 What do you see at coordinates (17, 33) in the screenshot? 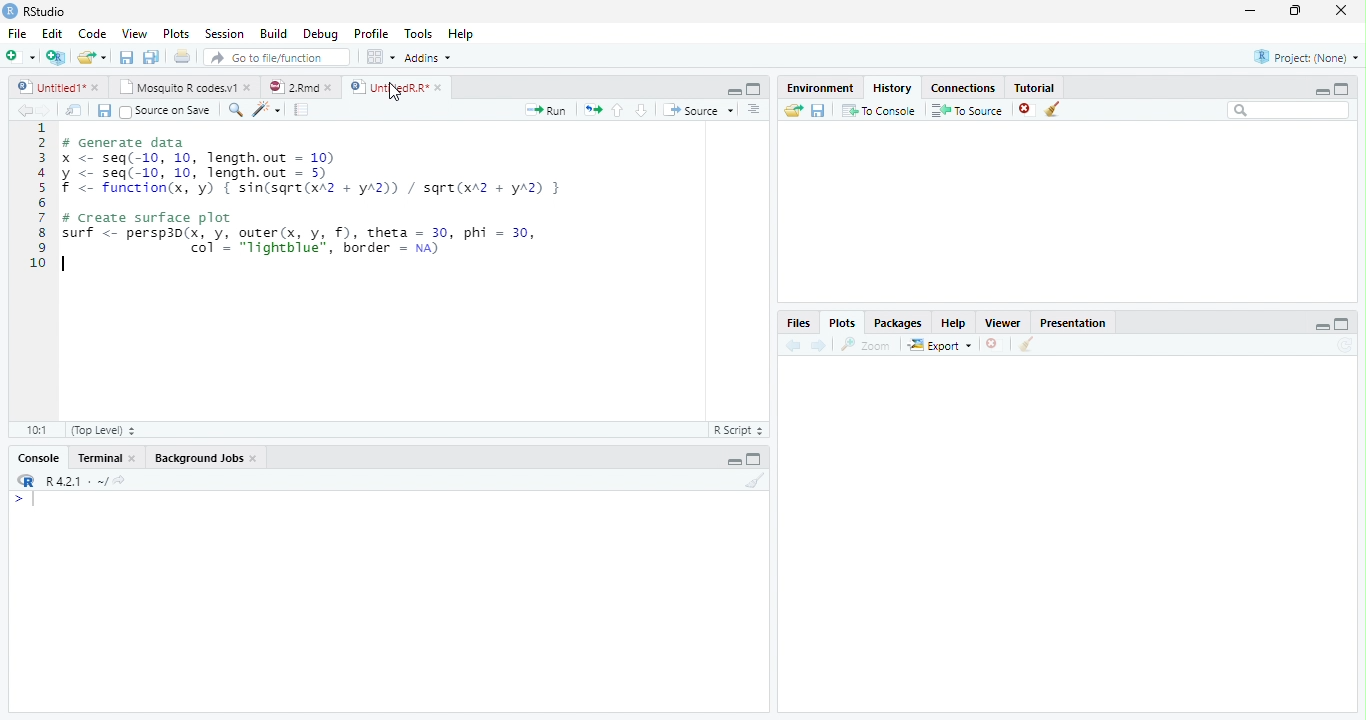
I see `File` at bounding box center [17, 33].